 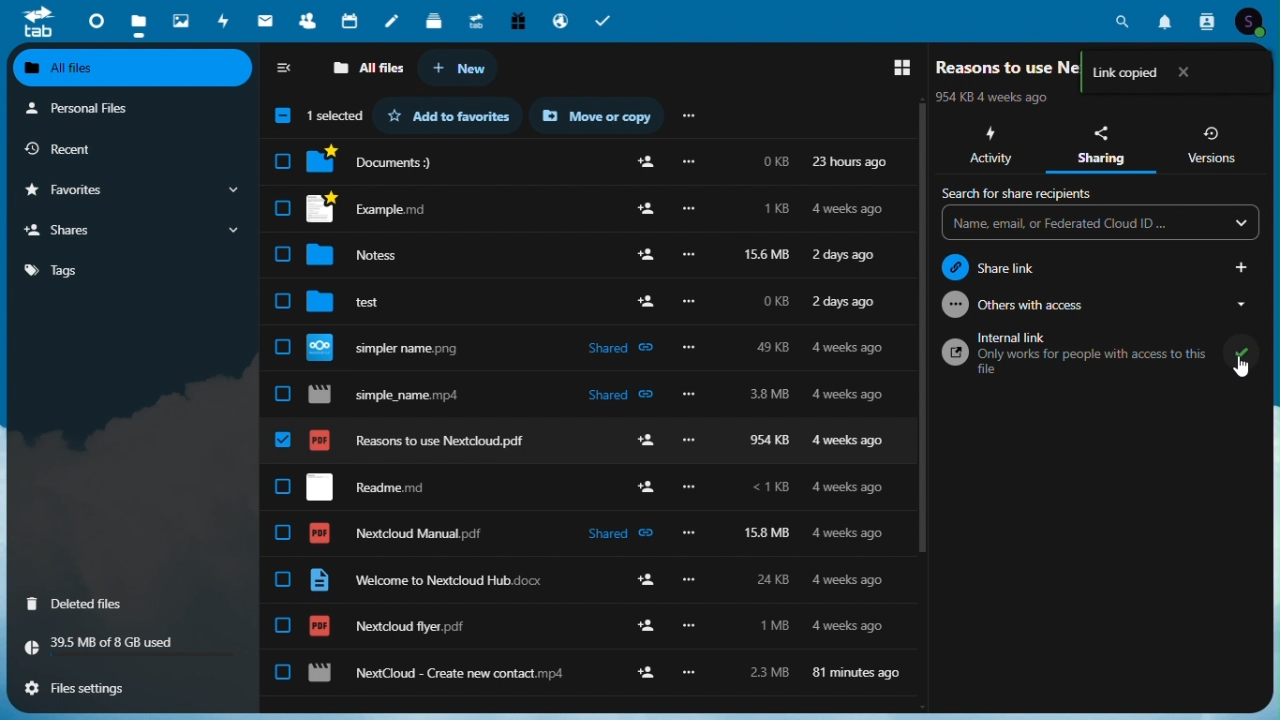 What do you see at coordinates (447, 115) in the screenshot?
I see `favorites` at bounding box center [447, 115].